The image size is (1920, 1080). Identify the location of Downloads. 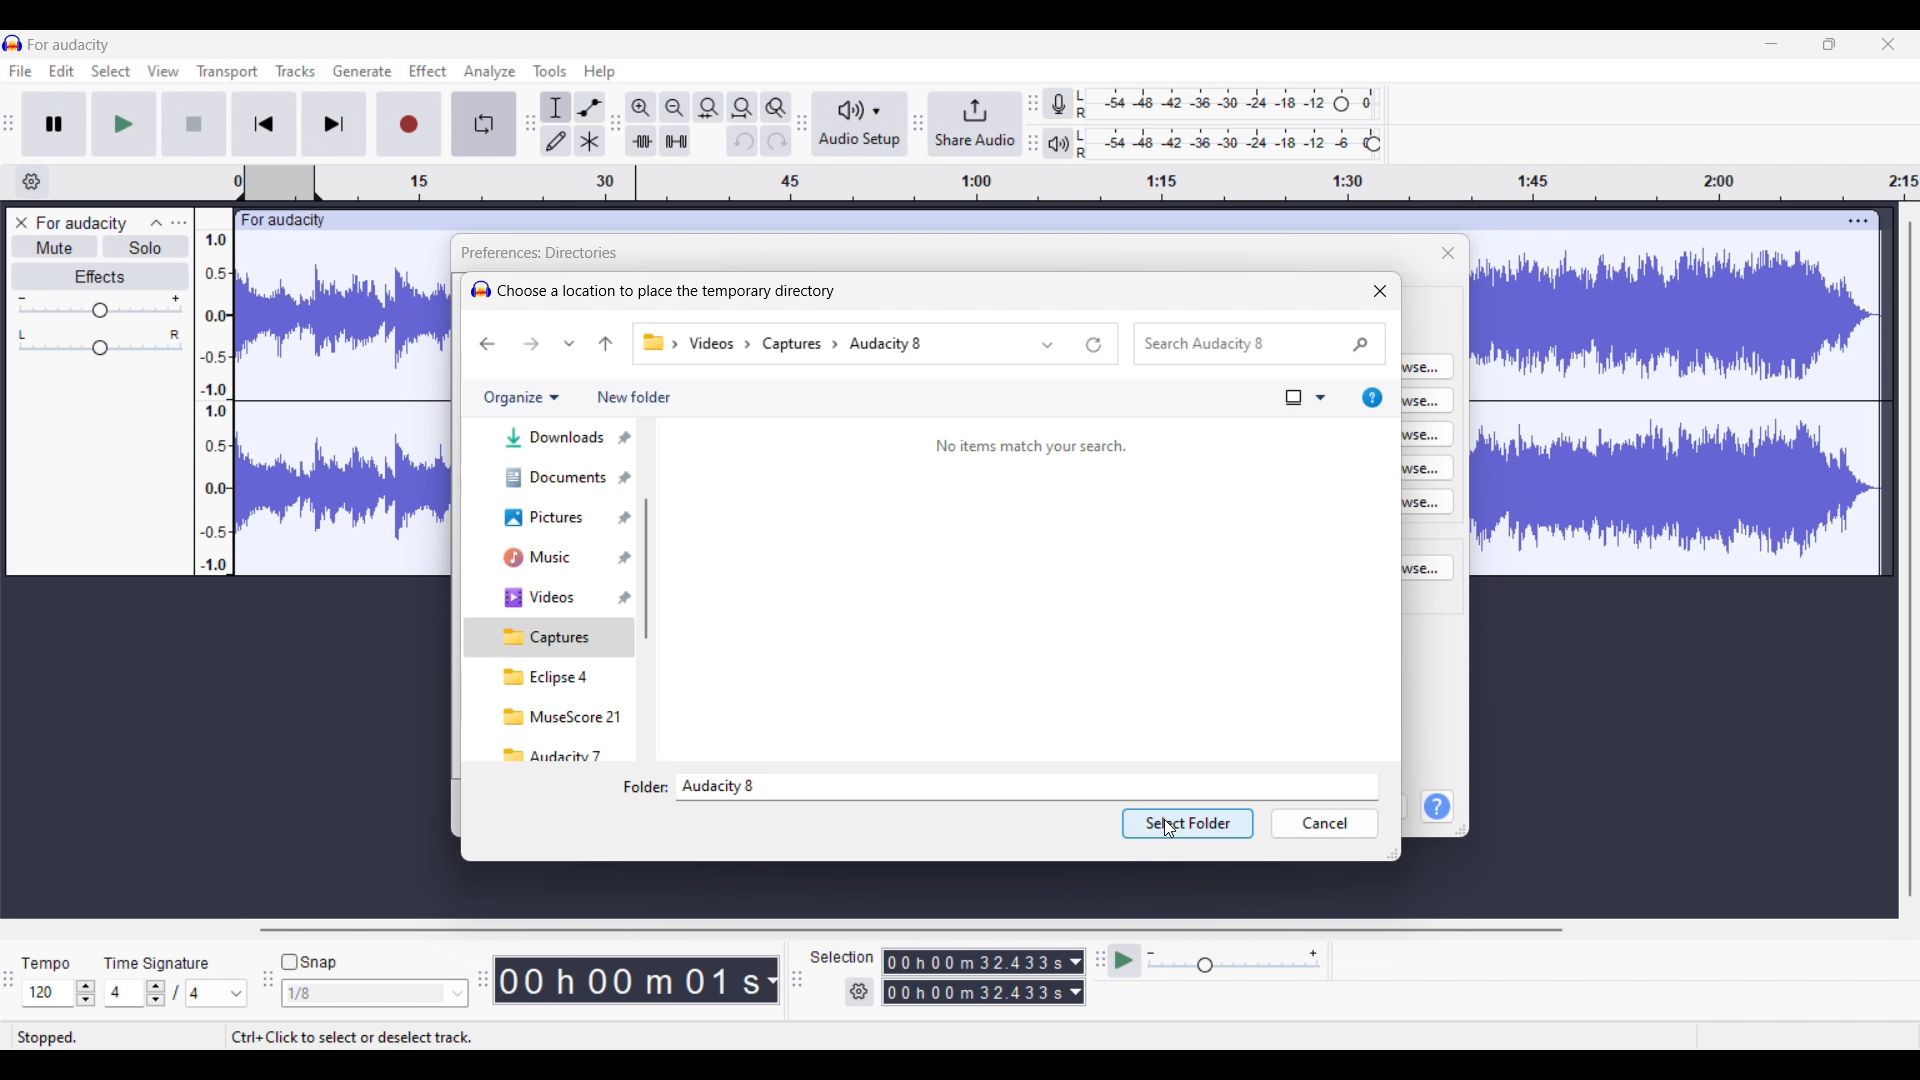
(555, 436).